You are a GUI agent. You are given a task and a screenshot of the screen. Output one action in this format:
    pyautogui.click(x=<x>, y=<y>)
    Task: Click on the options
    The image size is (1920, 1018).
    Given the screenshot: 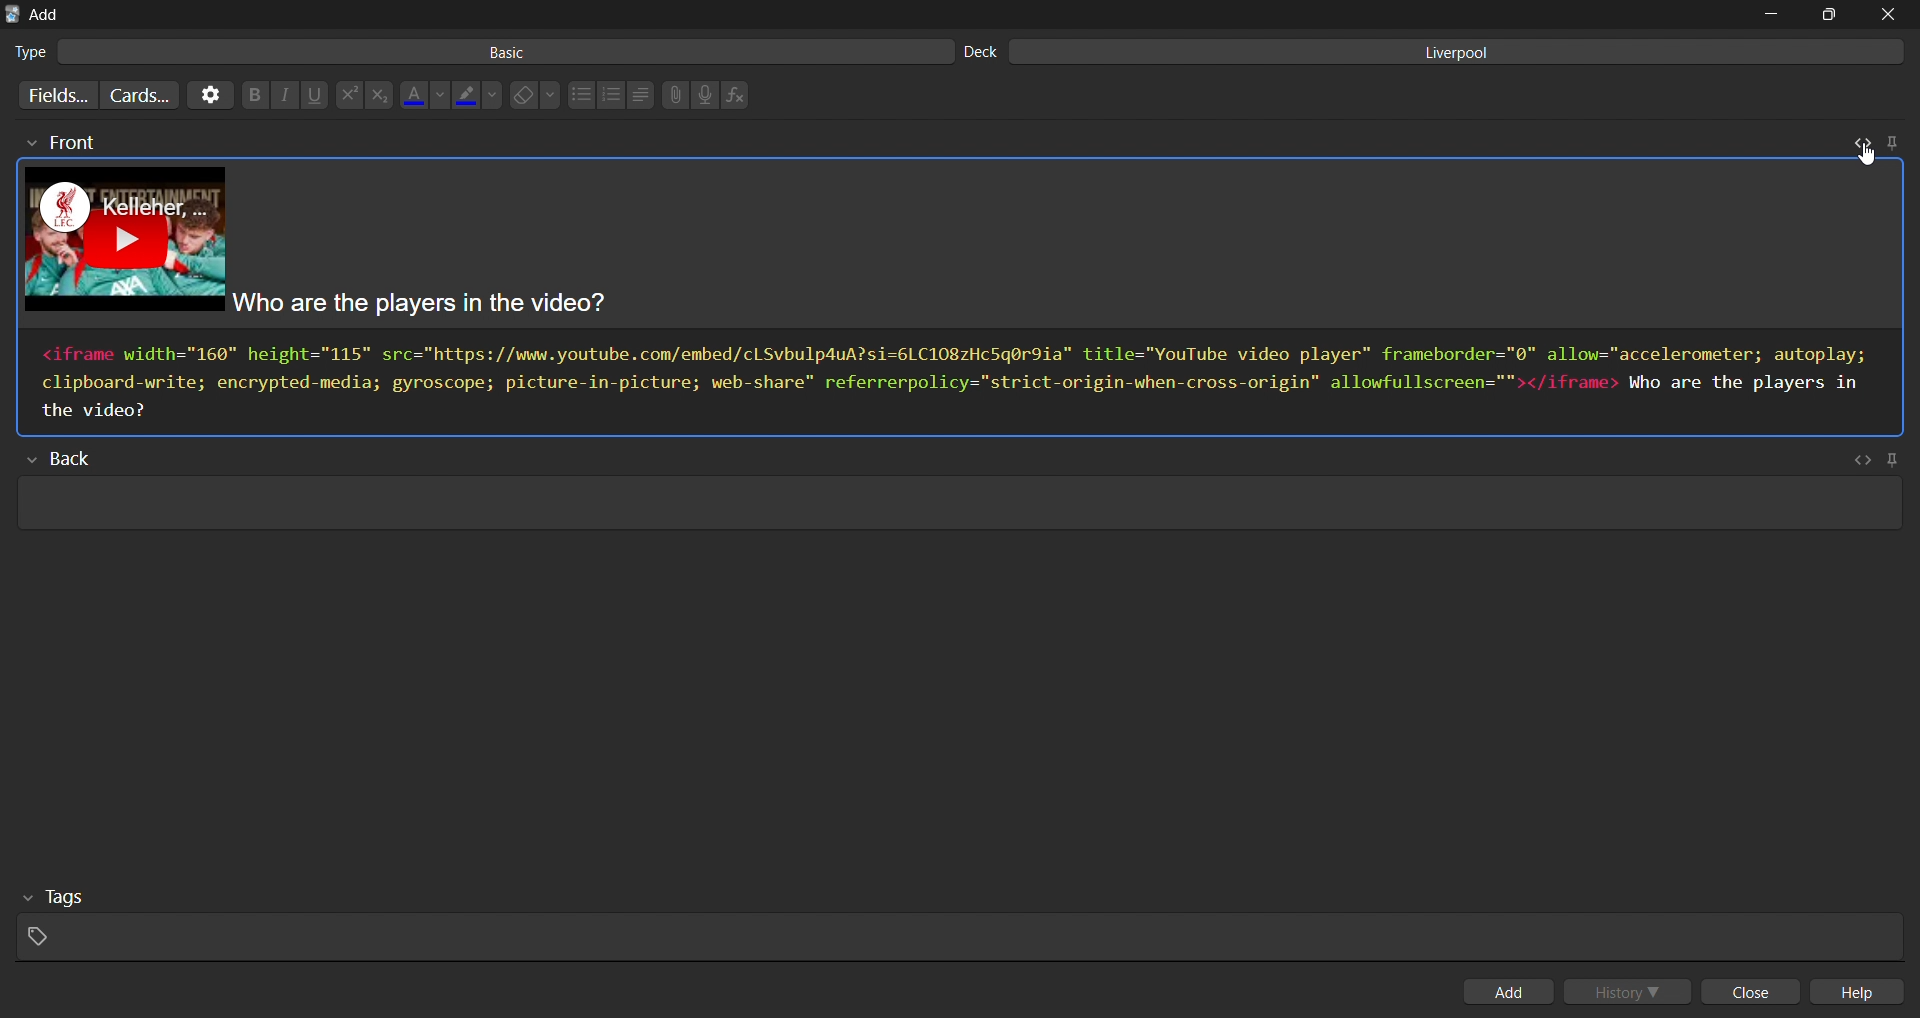 What is the action you would take?
    pyautogui.click(x=208, y=95)
    